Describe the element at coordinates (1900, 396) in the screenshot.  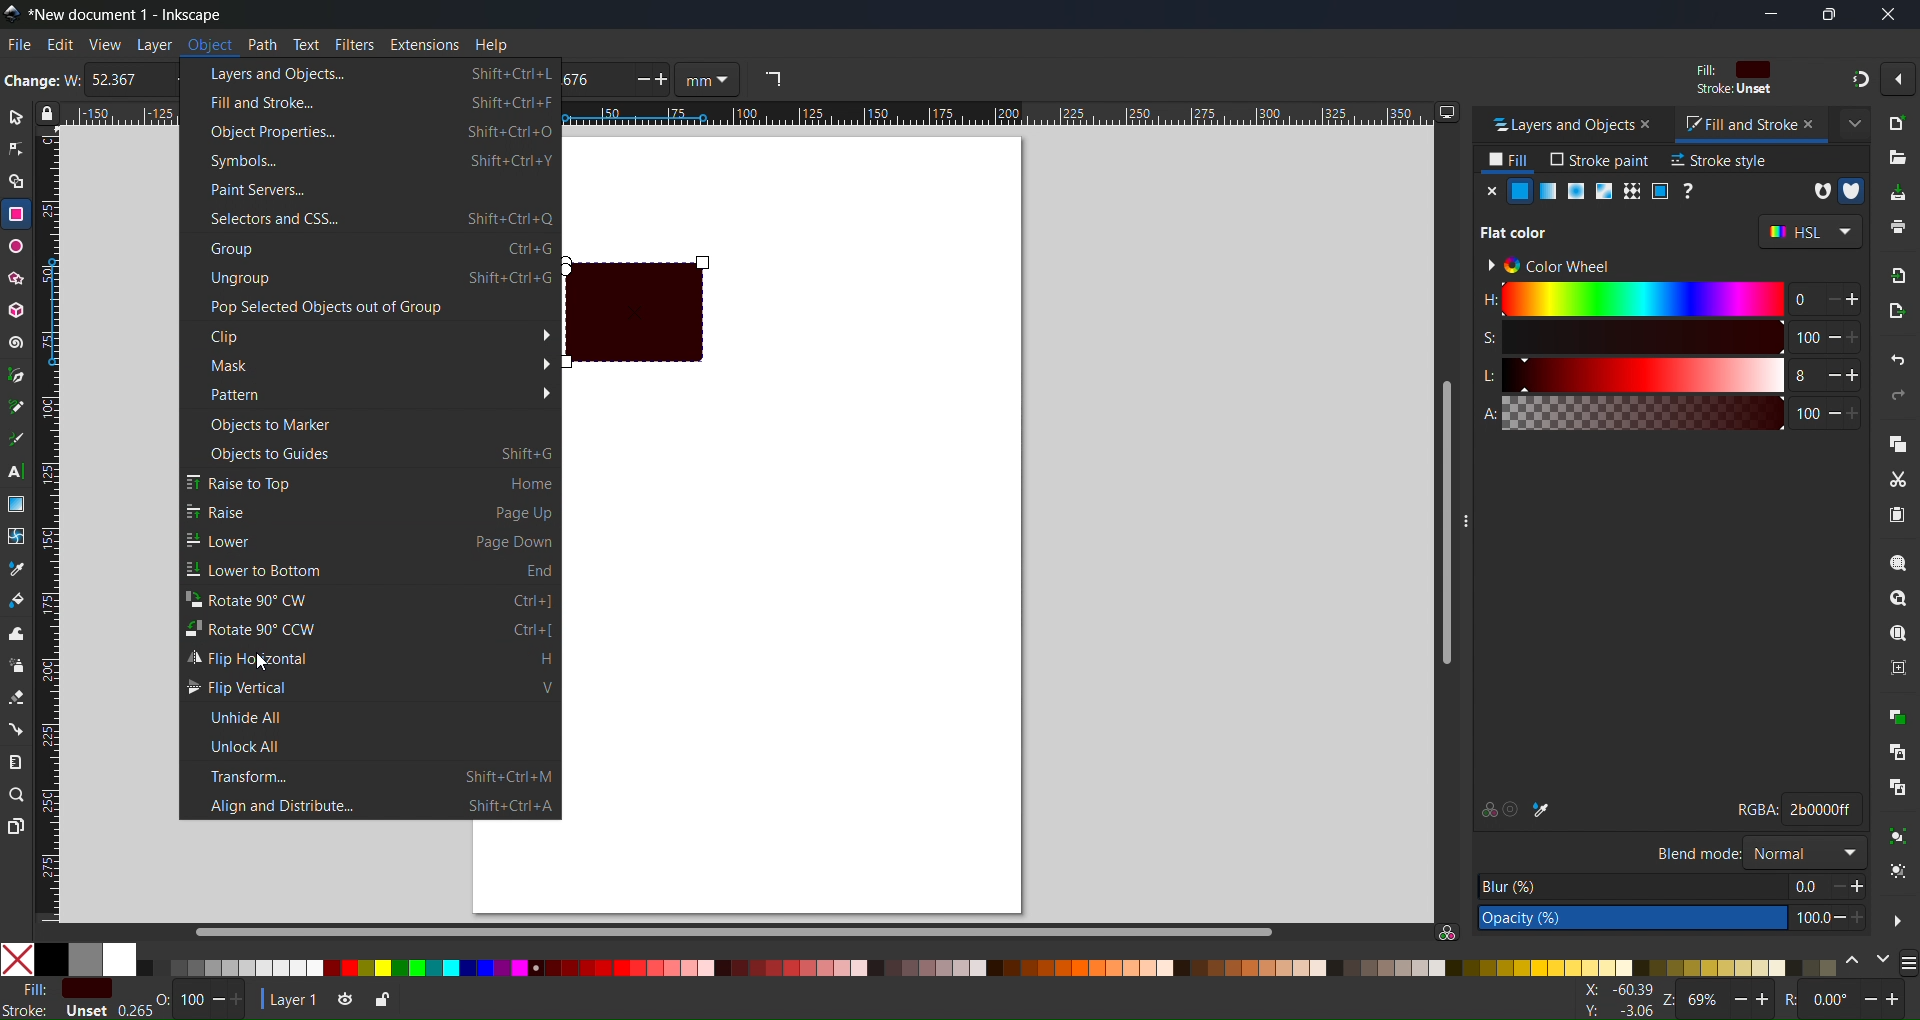
I see `Redo` at that location.